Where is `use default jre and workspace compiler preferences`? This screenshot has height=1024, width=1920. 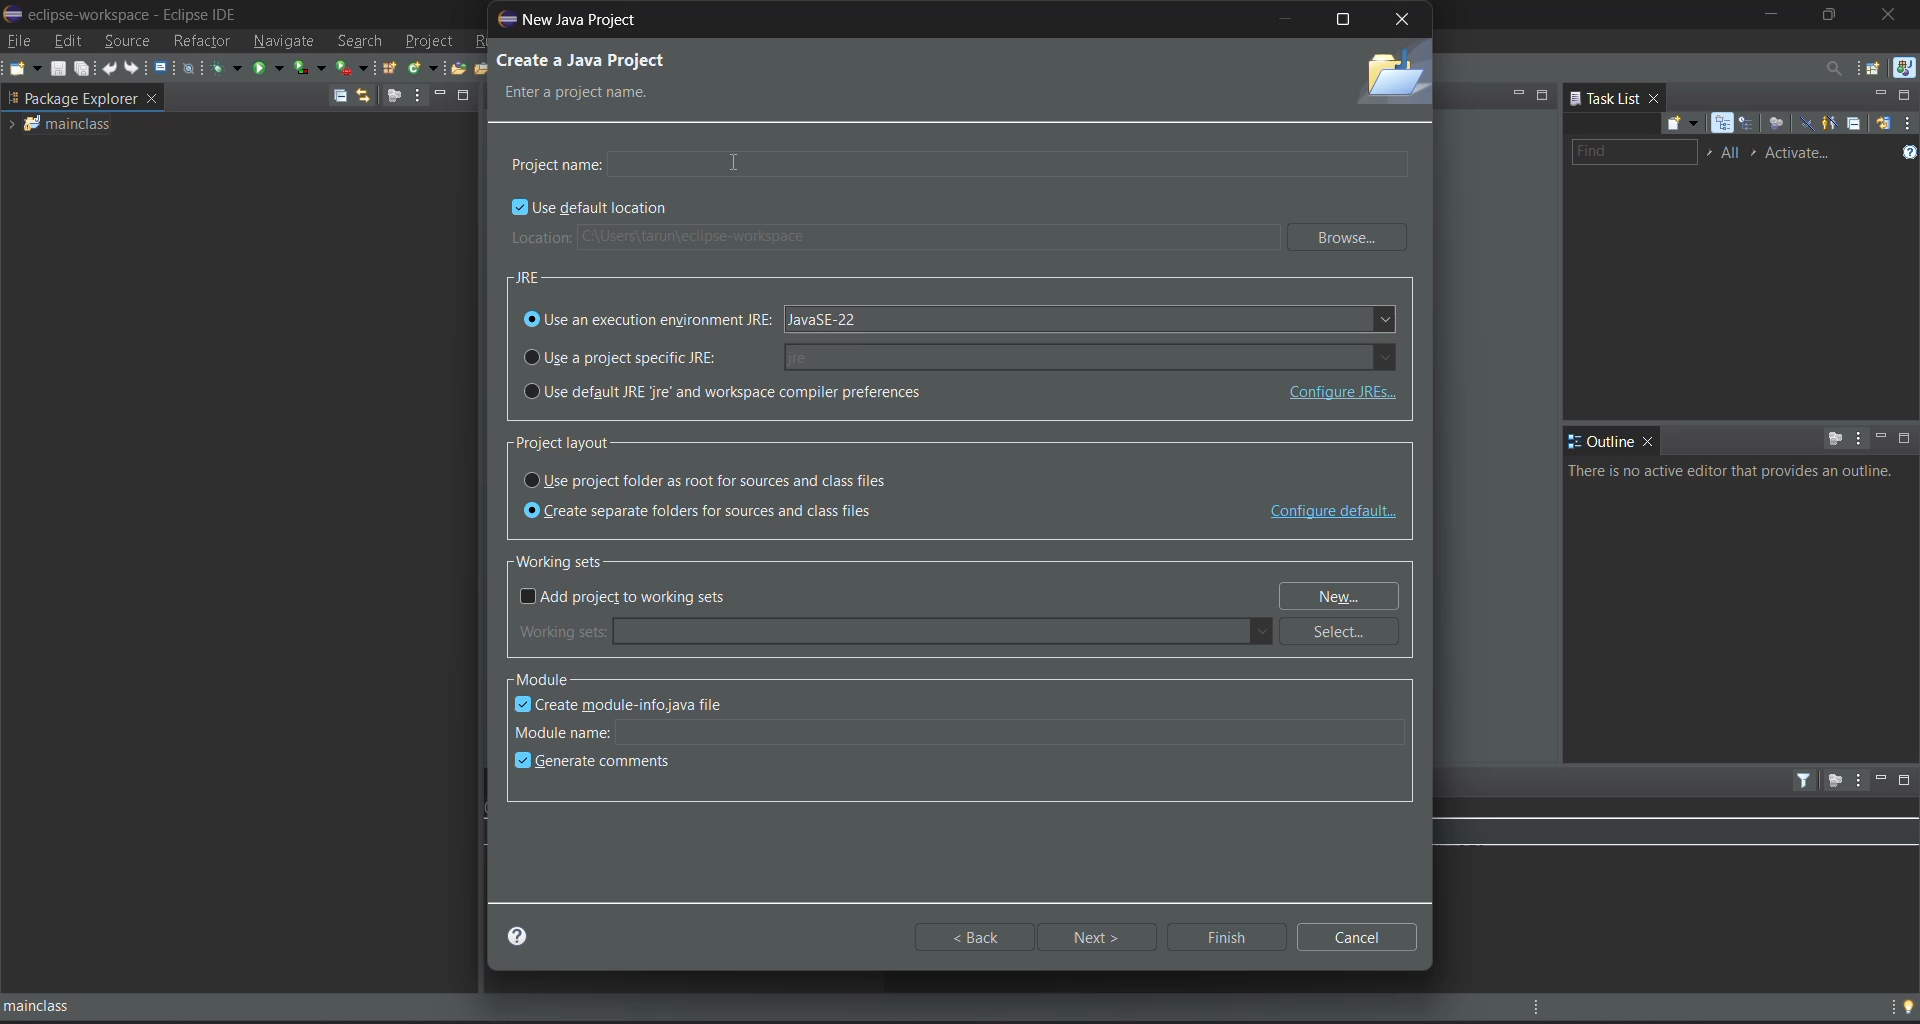
use default jre and workspace compiler preferences is located at coordinates (843, 393).